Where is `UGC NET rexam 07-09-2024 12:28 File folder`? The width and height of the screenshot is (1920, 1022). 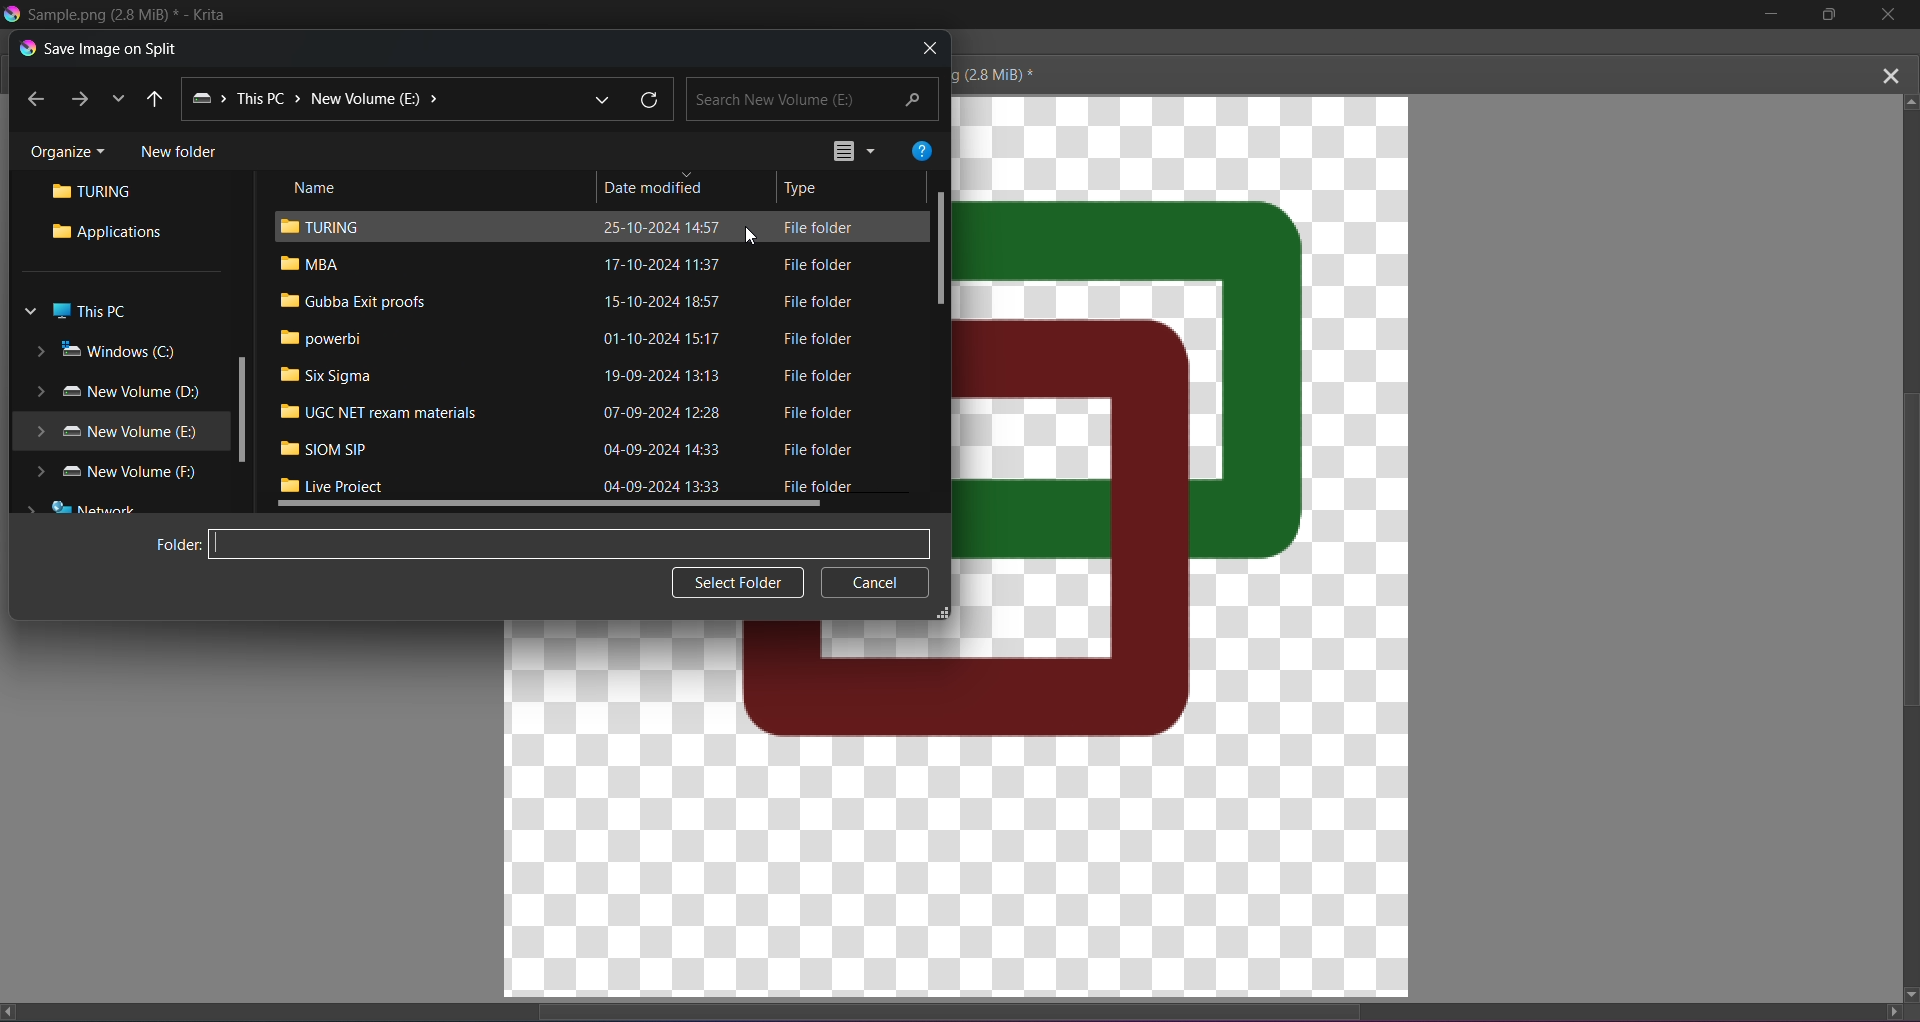 UGC NET rexam 07-09-2024 12:28 File folder is located at coordinates (579, 409).